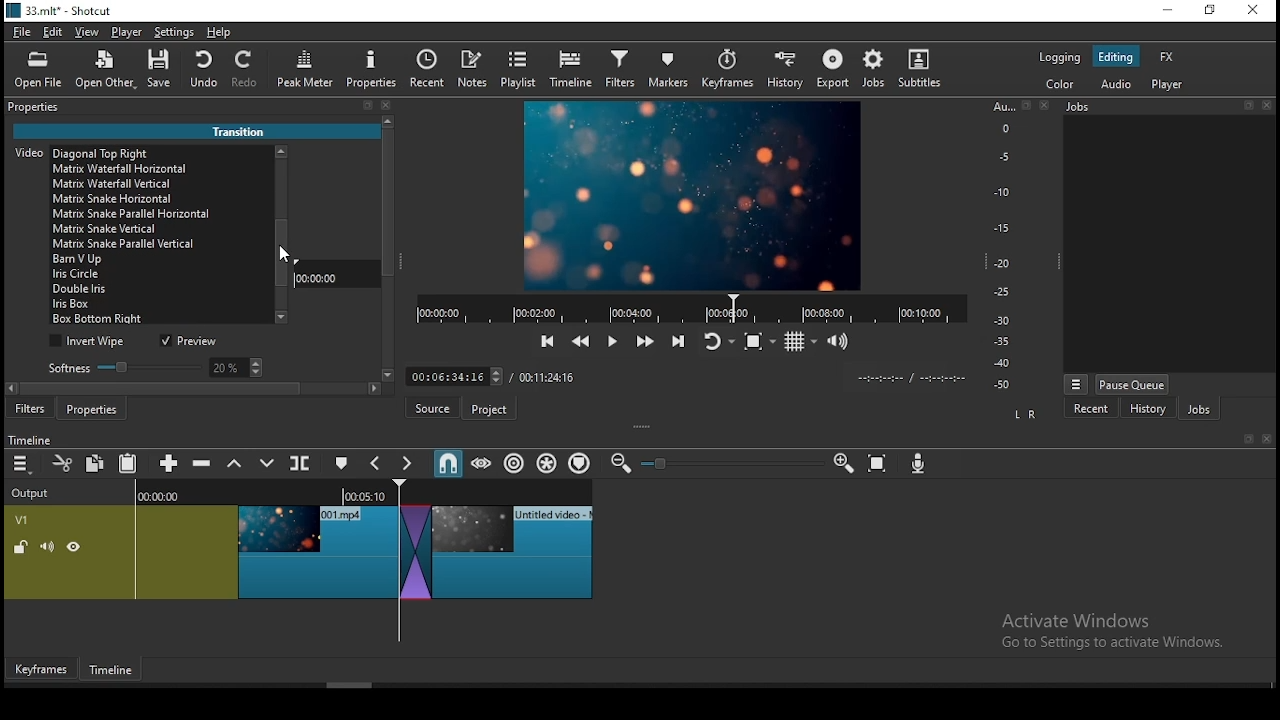 This screenshot has width=1280, height=720. What do you see at coordinates (175, 35) in the screenshot?
I see `settings` at bounding box center [175, 35].